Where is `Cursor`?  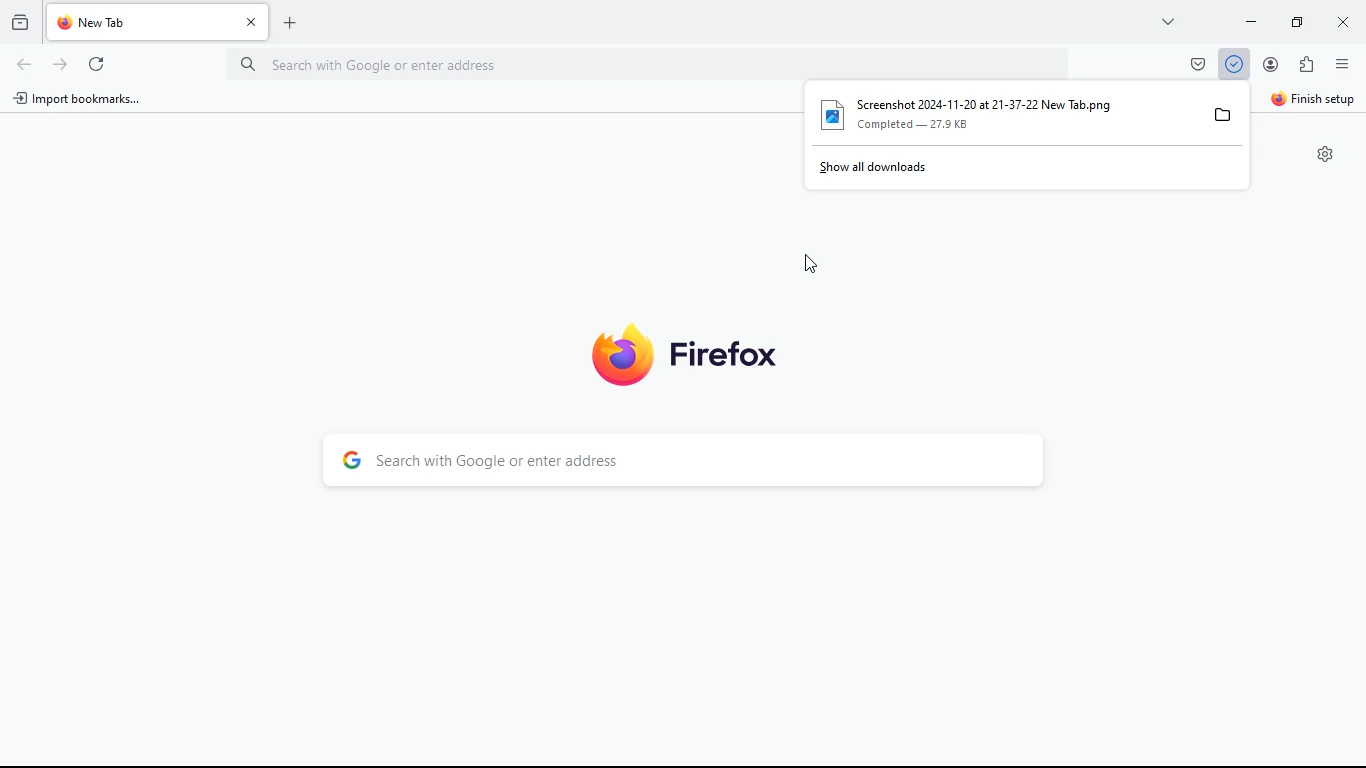
Cursor is located at coordinates (813, 263).